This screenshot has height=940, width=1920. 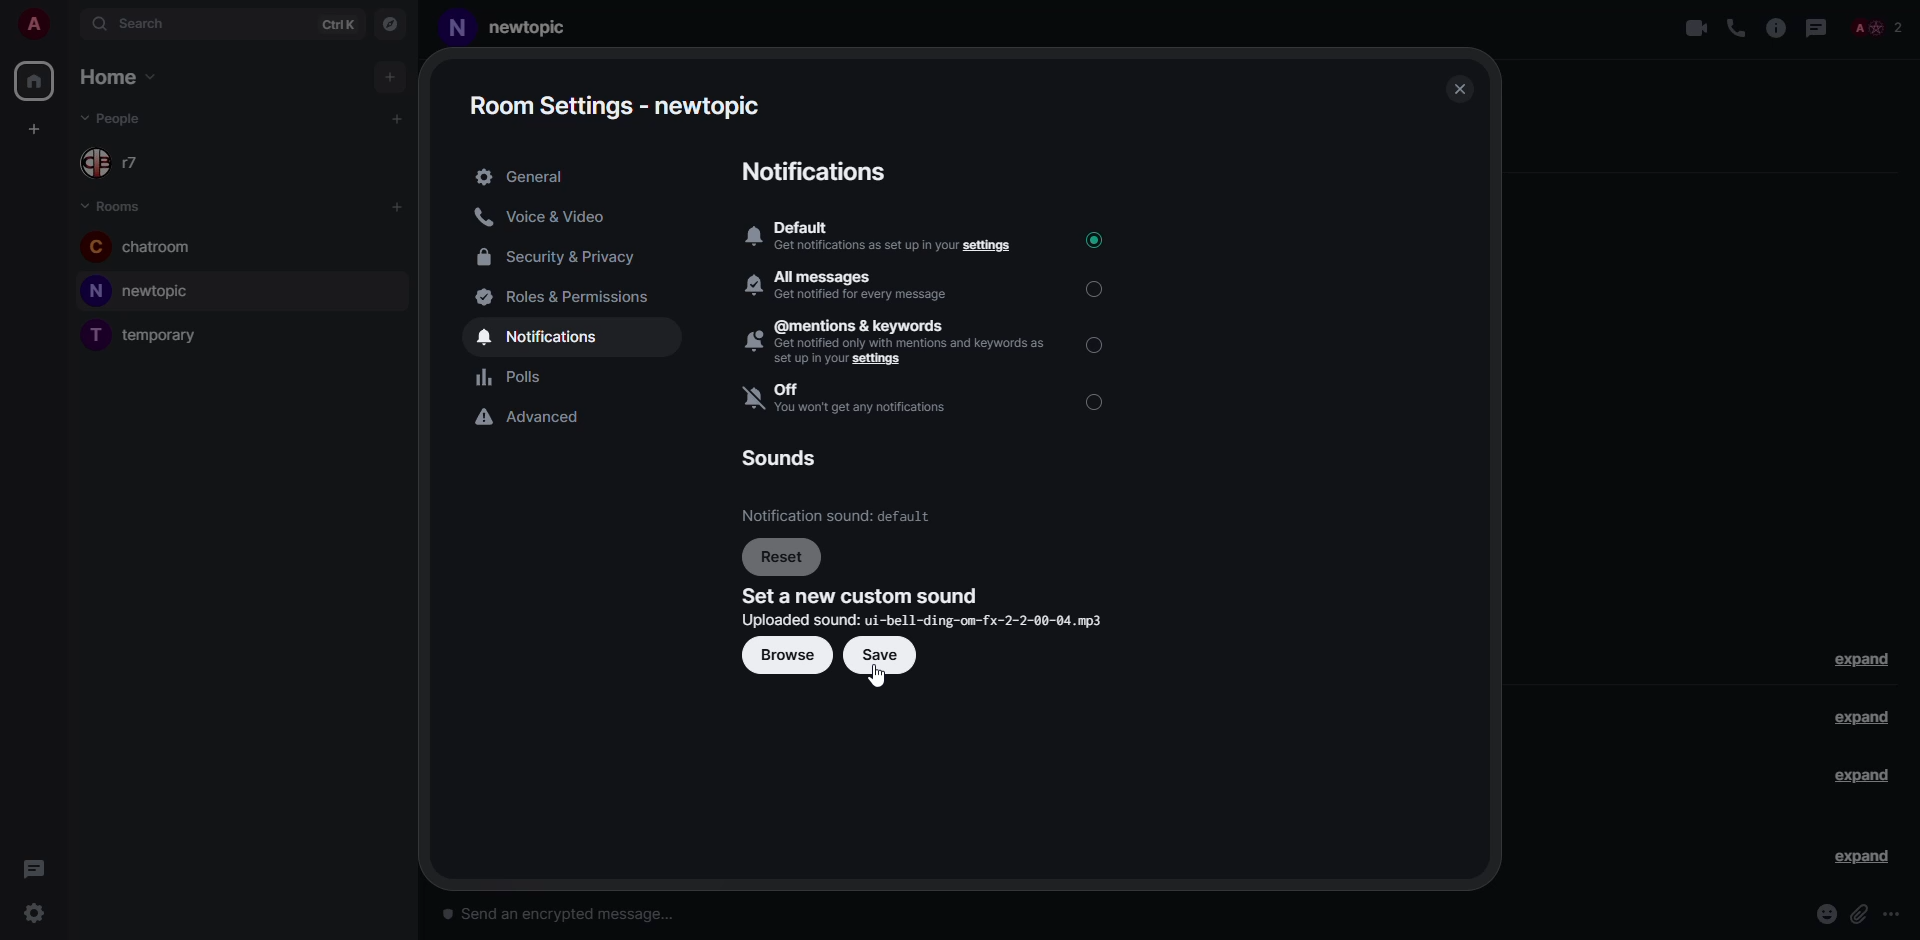 I want to click on people, so click(x=124, y=119).